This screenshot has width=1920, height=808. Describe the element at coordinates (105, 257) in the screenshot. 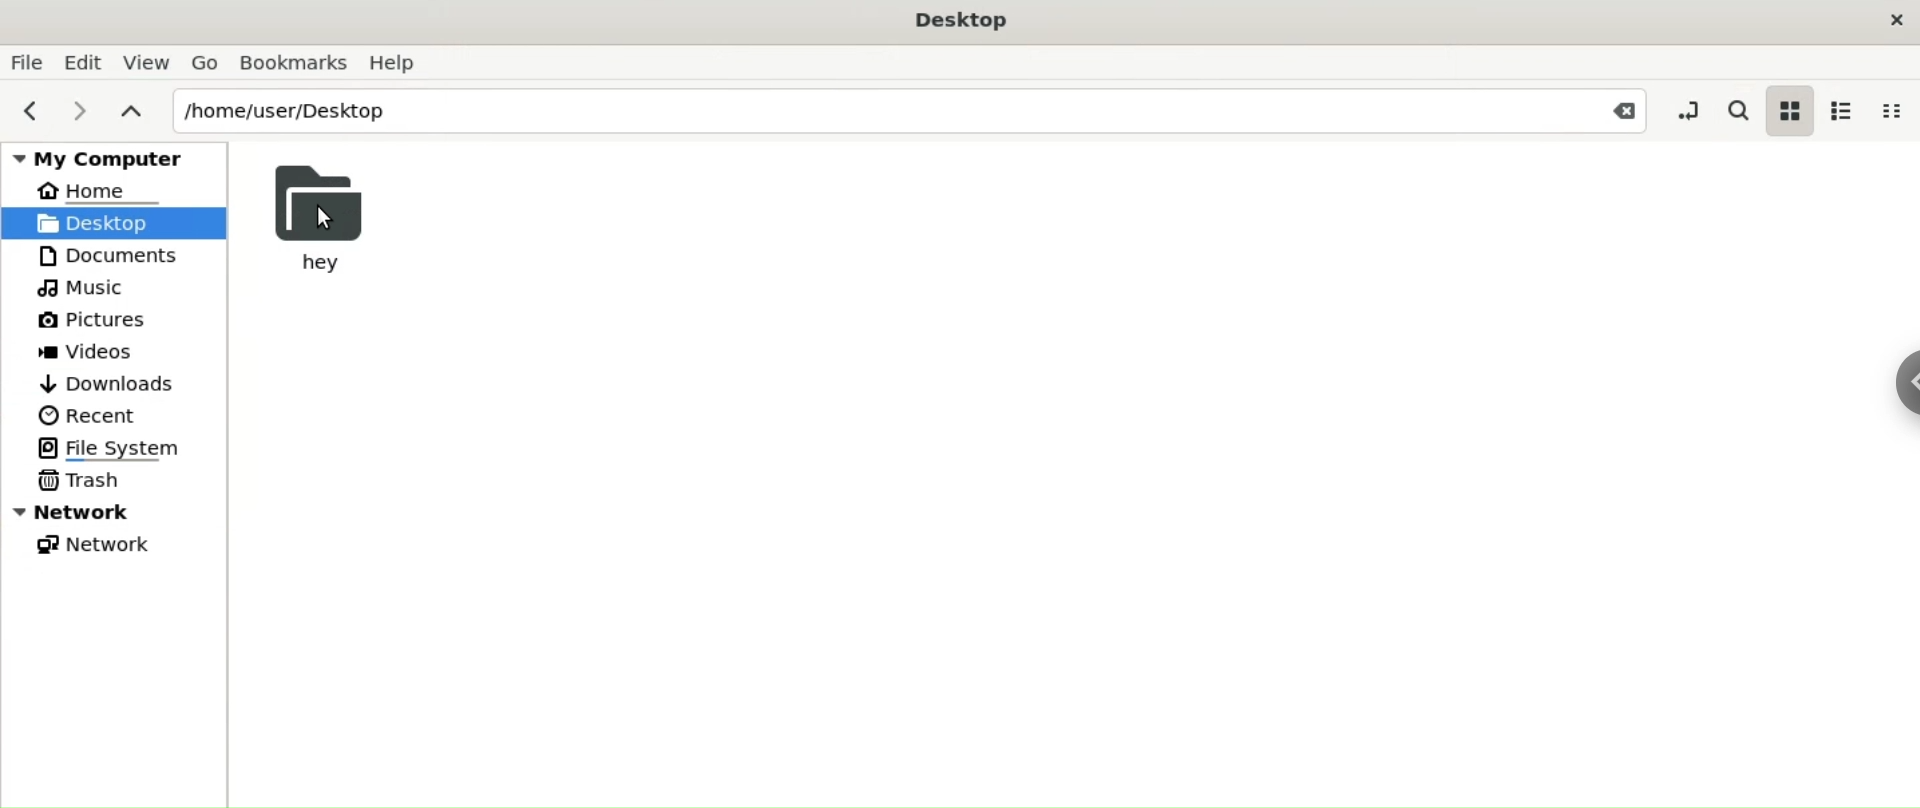

I see `Documents` at that location.